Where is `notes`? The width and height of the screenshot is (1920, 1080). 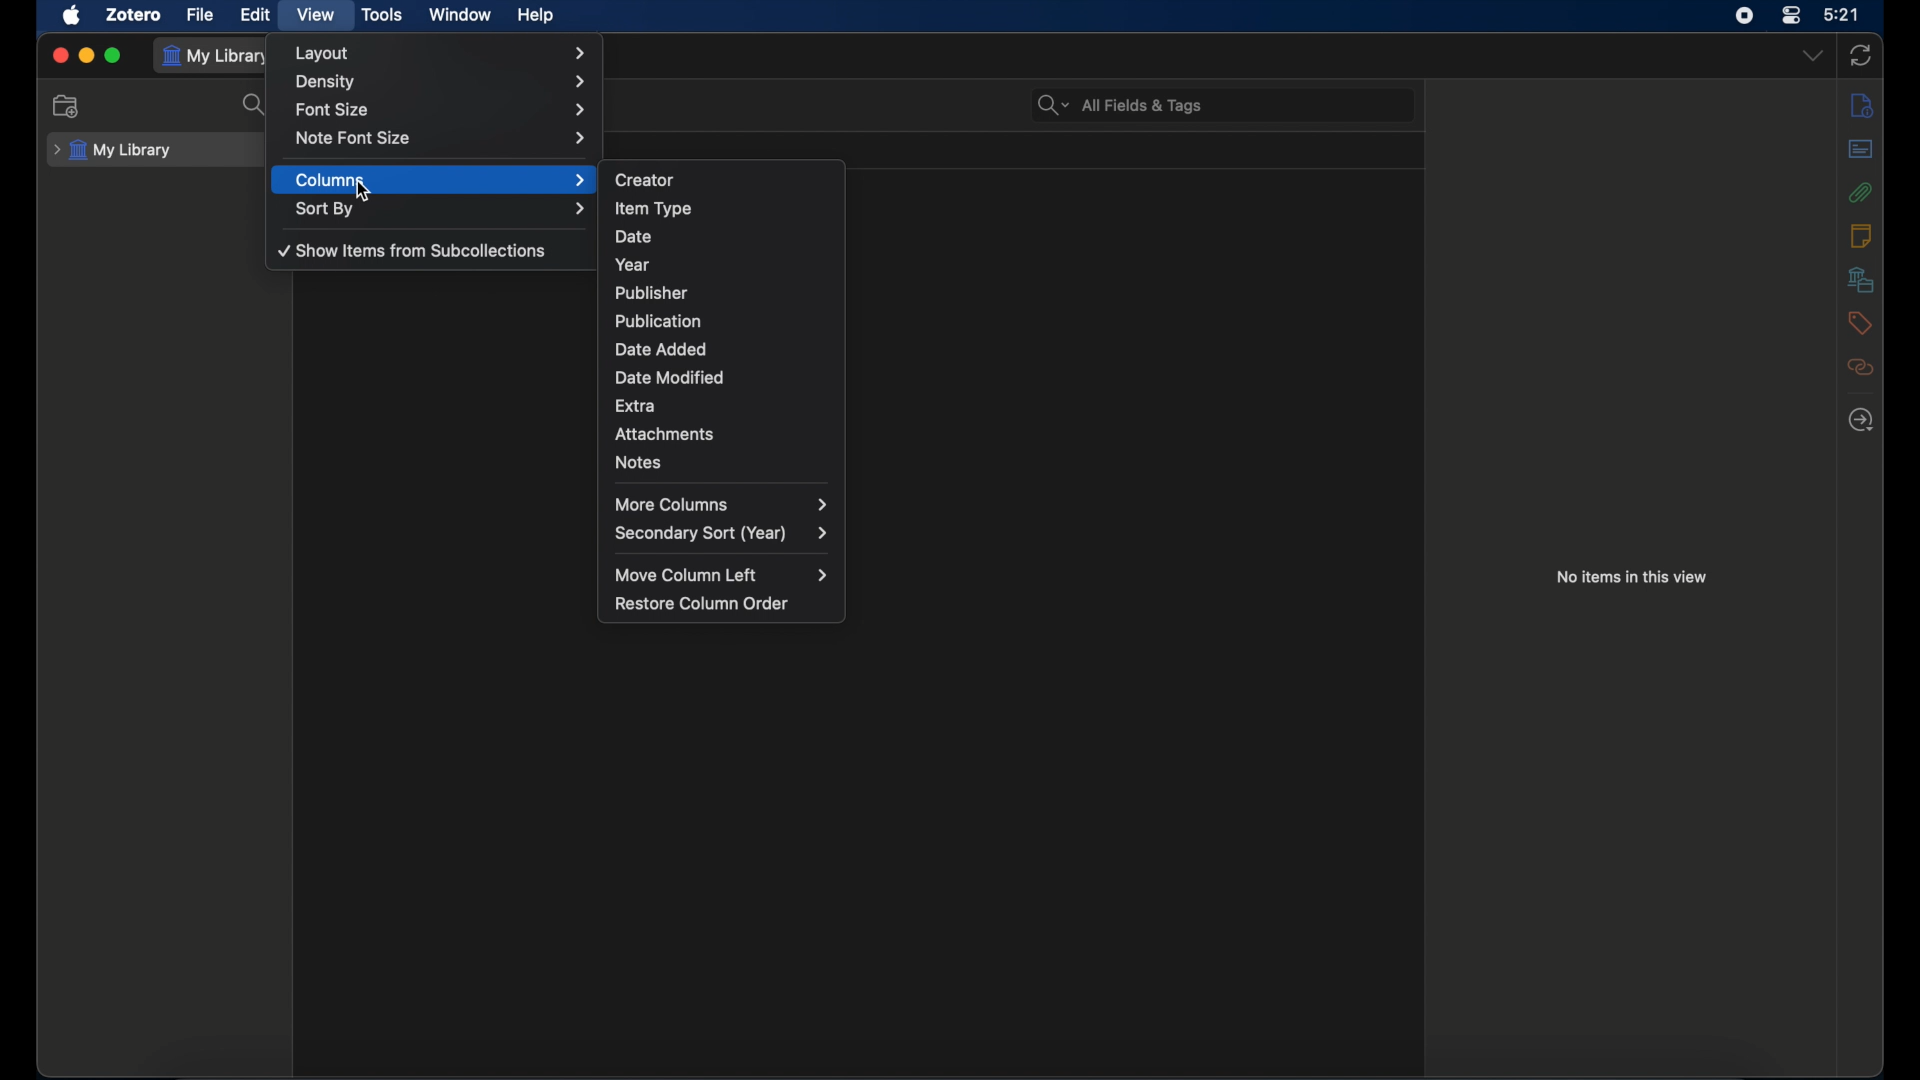 notes is located at coordinates (725, 462).